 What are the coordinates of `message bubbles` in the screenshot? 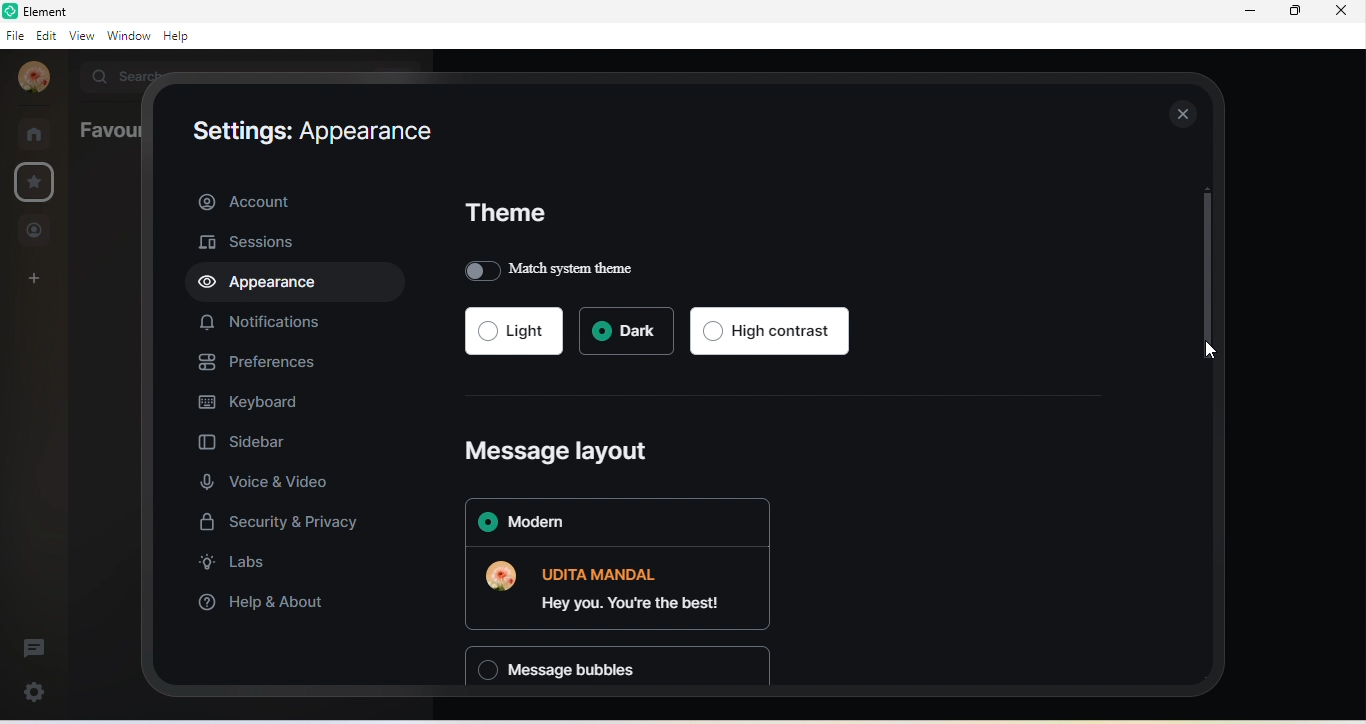 It's located at (619, 668).